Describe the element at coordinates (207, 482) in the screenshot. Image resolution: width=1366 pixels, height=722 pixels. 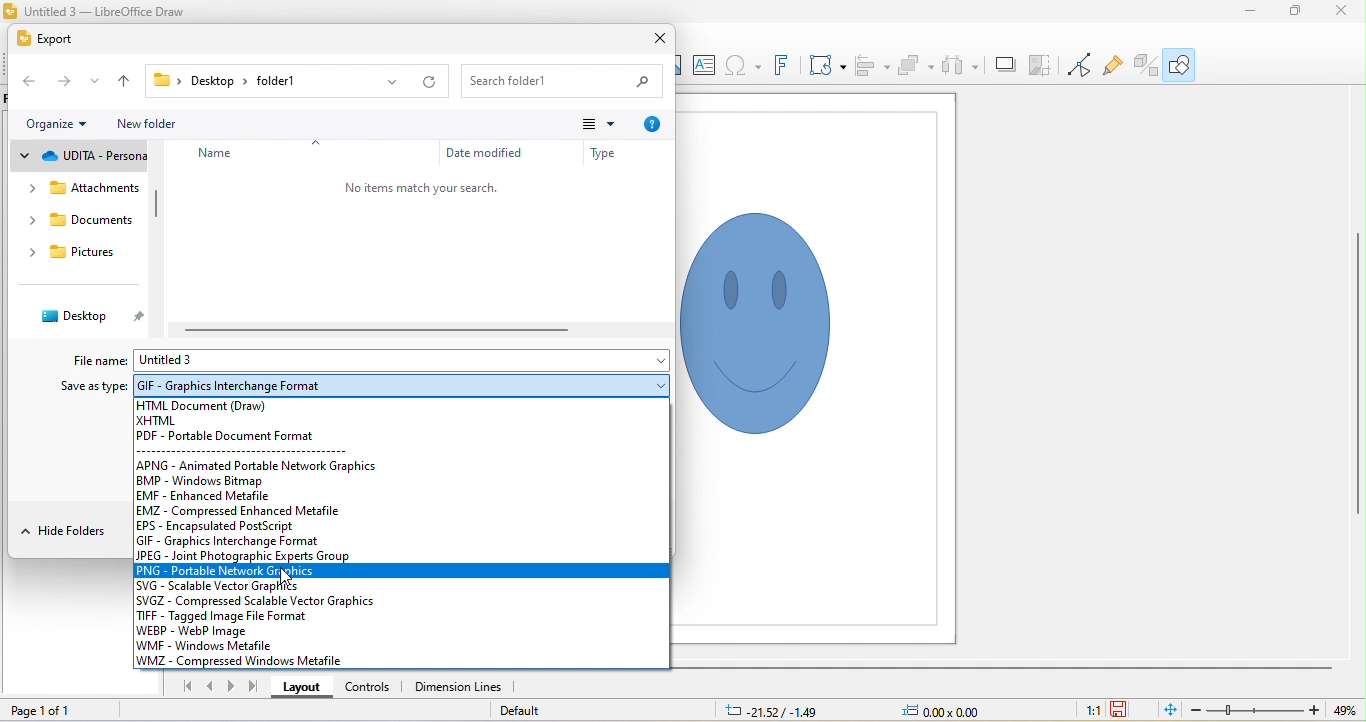
I see `BMP-Windows Bitmap` at that location.